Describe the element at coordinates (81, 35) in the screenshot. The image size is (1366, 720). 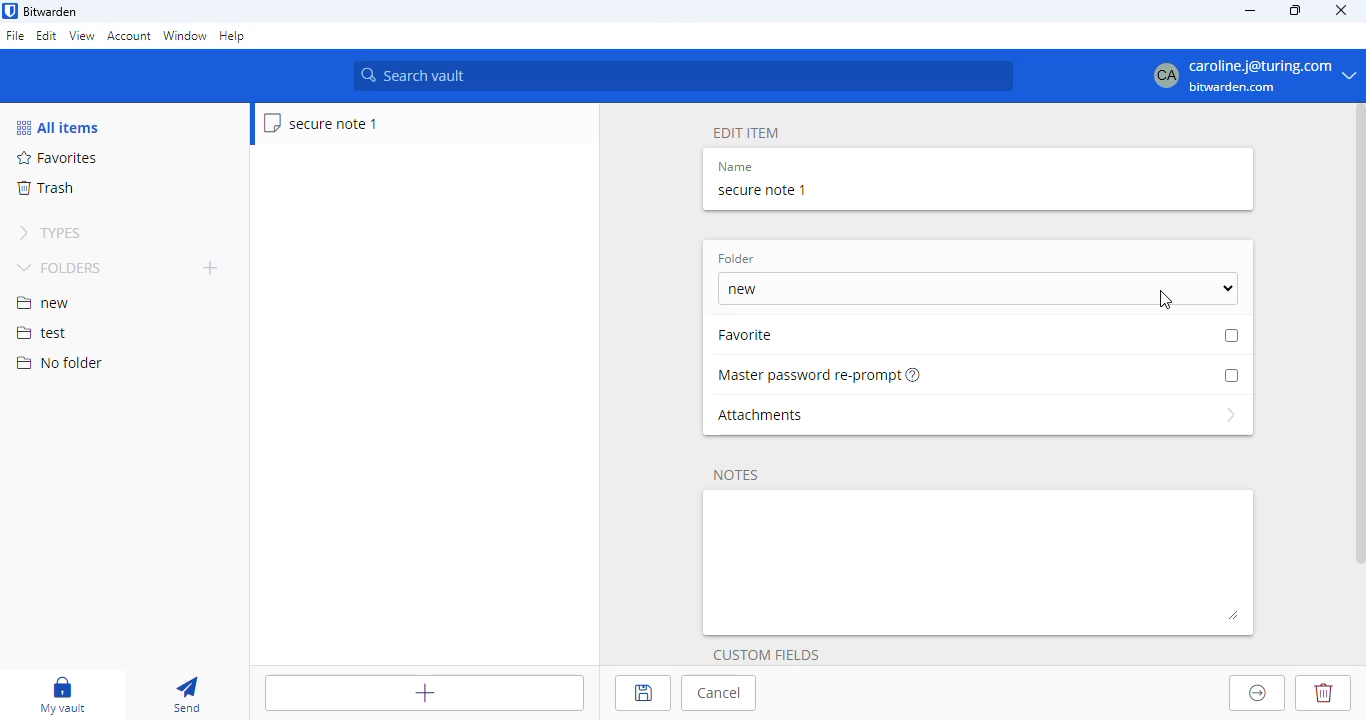
I see `view` at that location.